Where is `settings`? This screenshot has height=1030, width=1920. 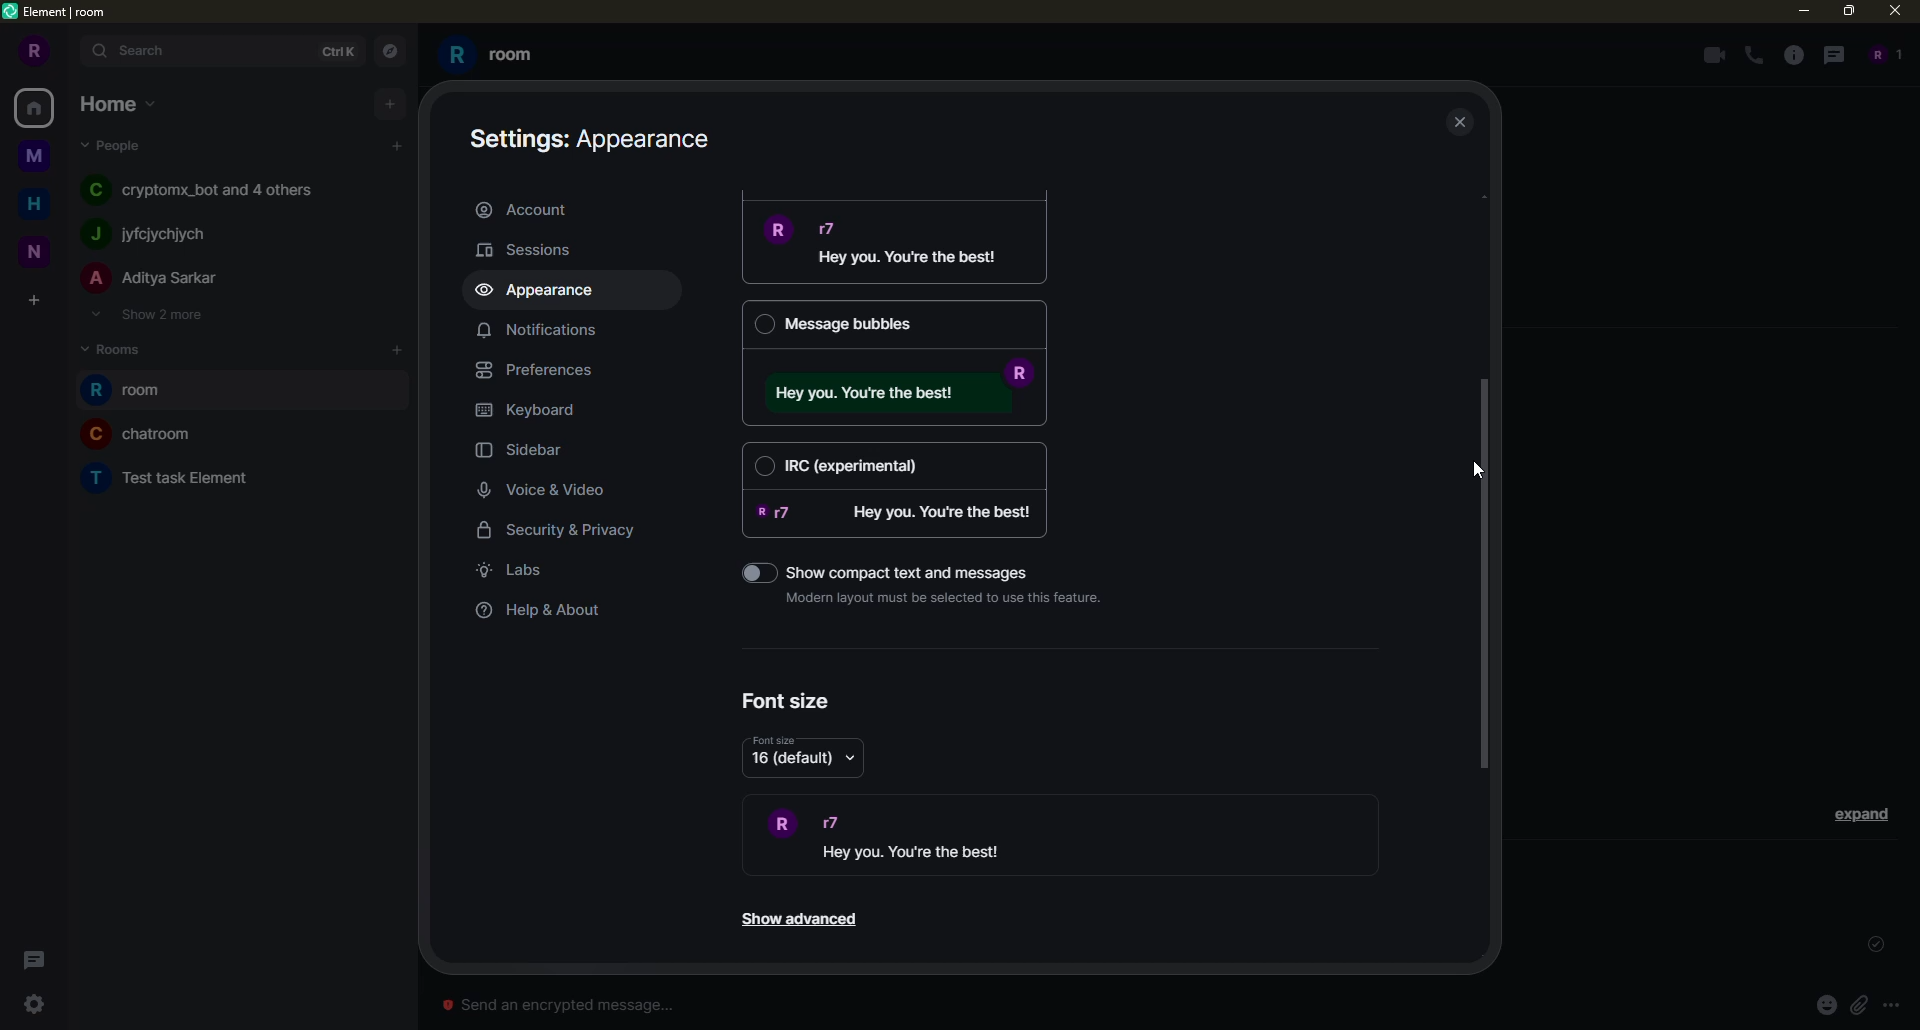
settings is located at coordinates (34, 1004).